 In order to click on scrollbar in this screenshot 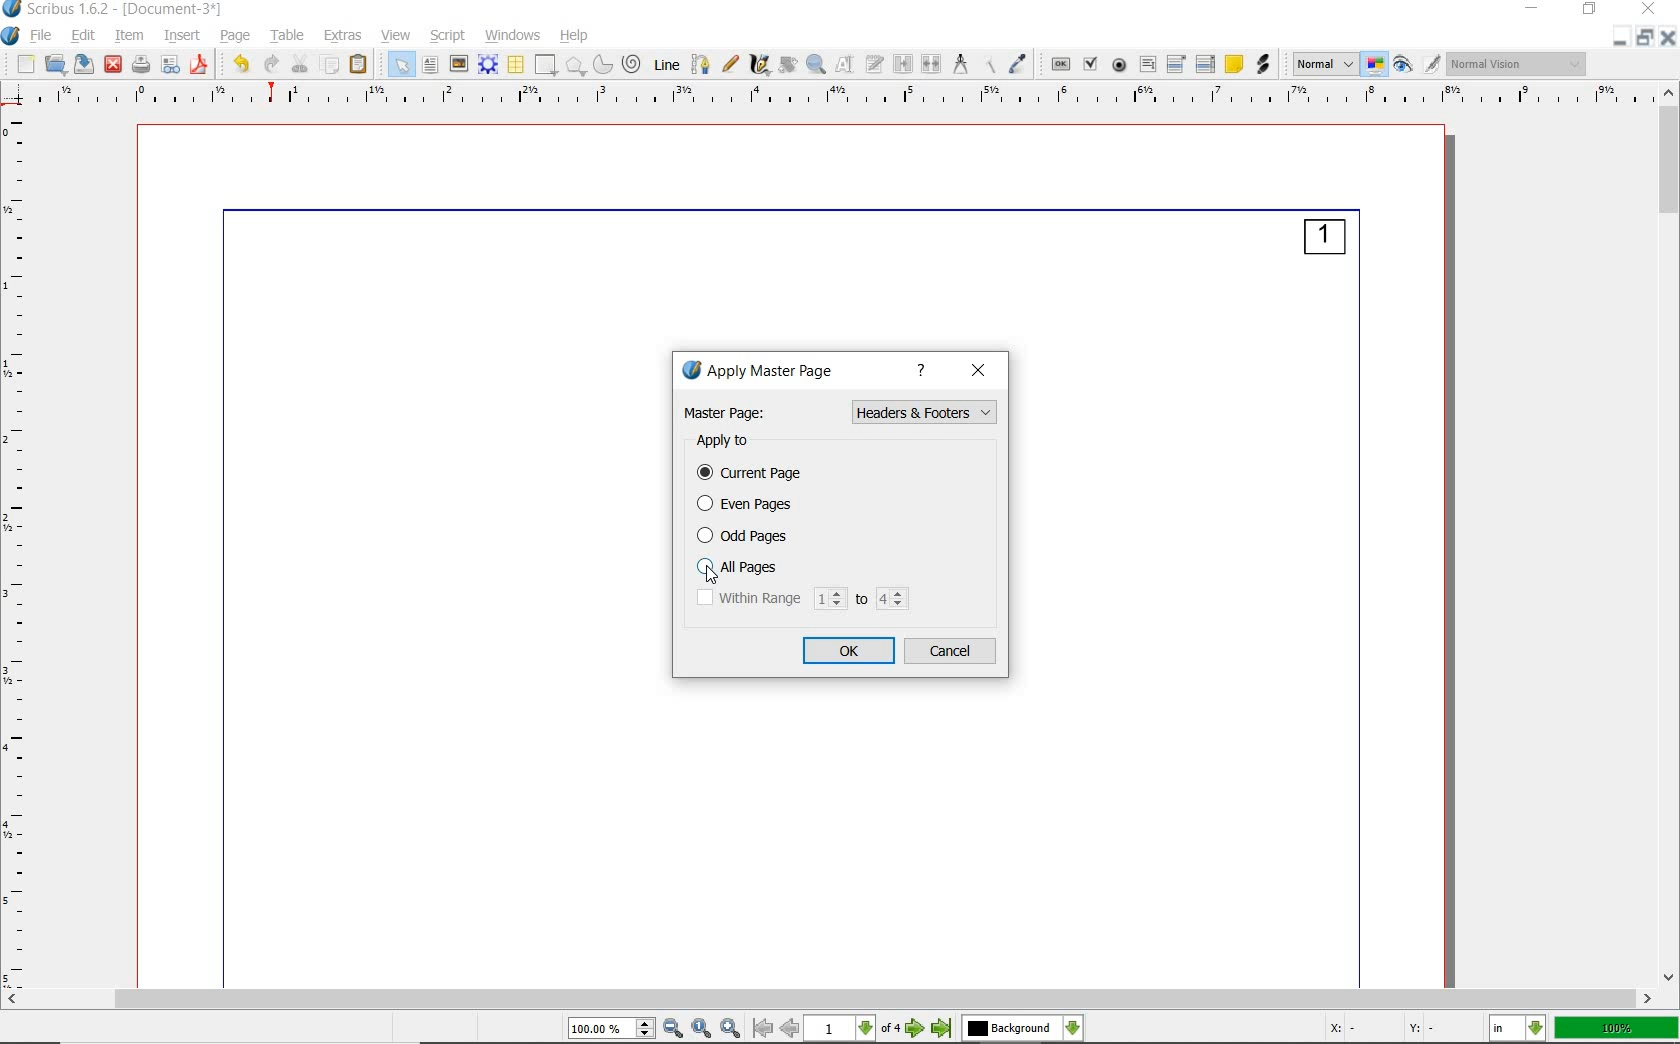, I will do `click(830, 999)`.